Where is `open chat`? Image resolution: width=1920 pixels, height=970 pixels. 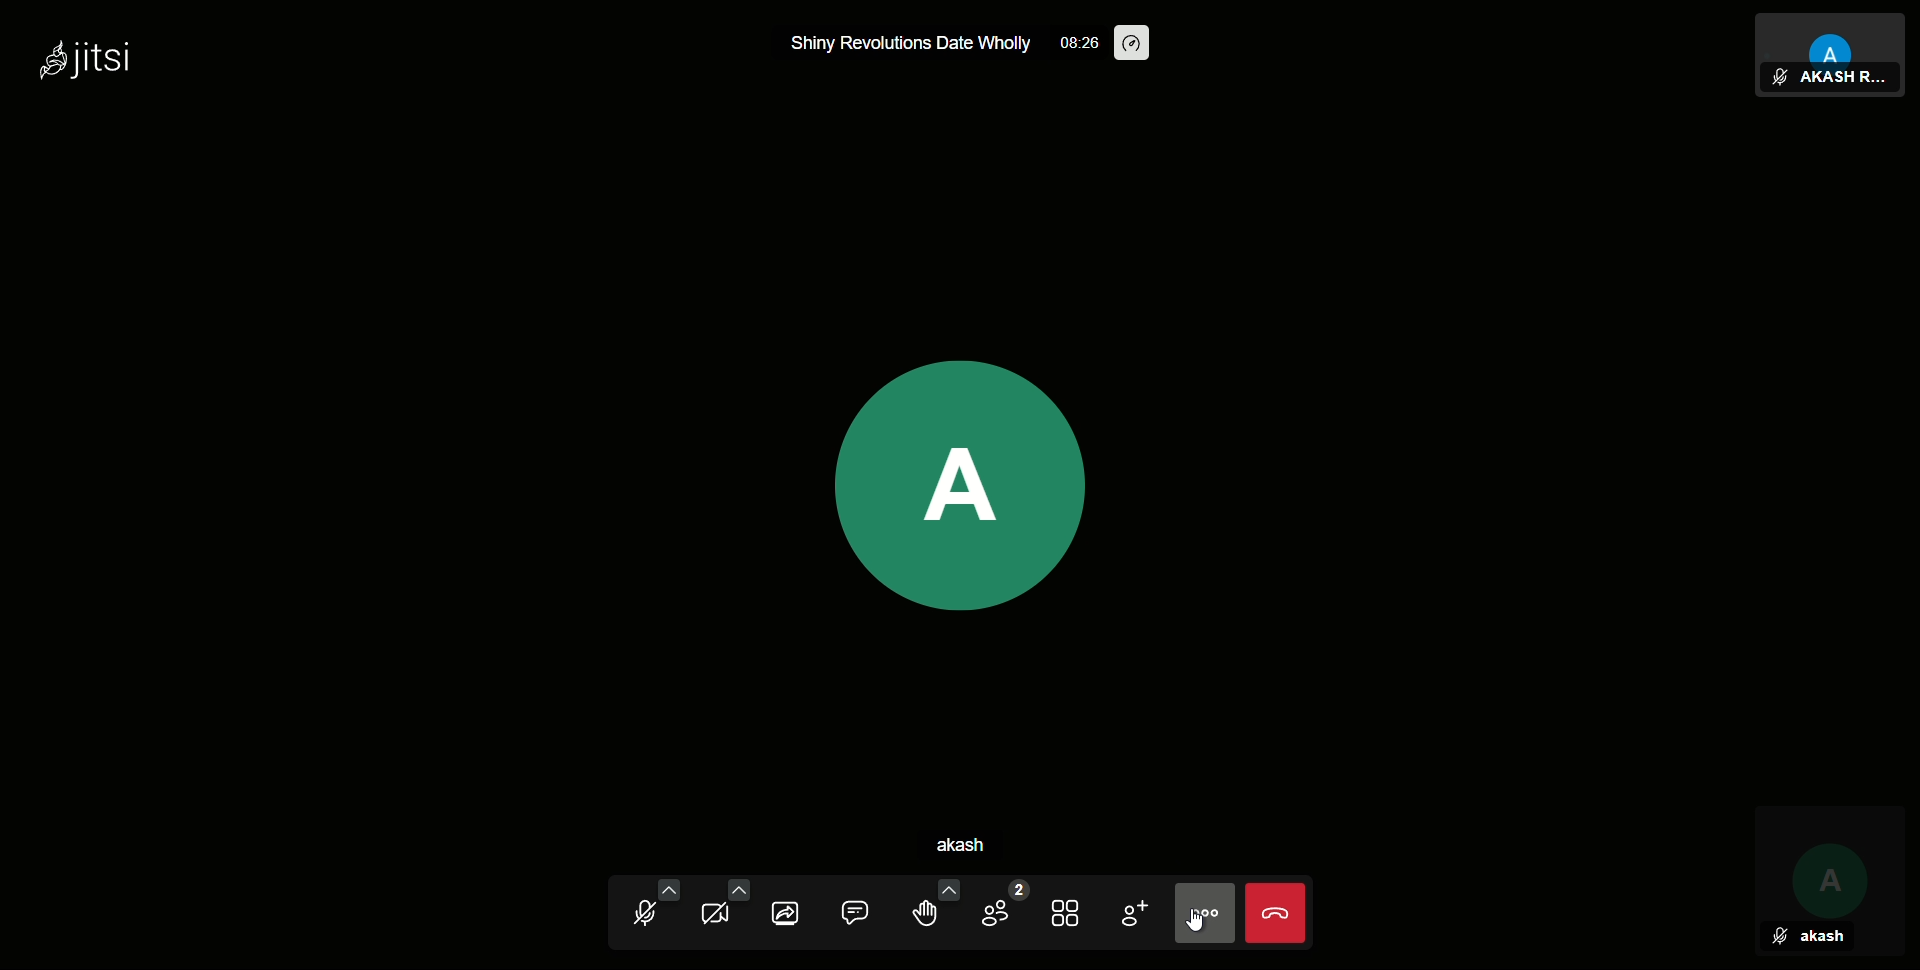
open chat is located at coordinates (866, 910).